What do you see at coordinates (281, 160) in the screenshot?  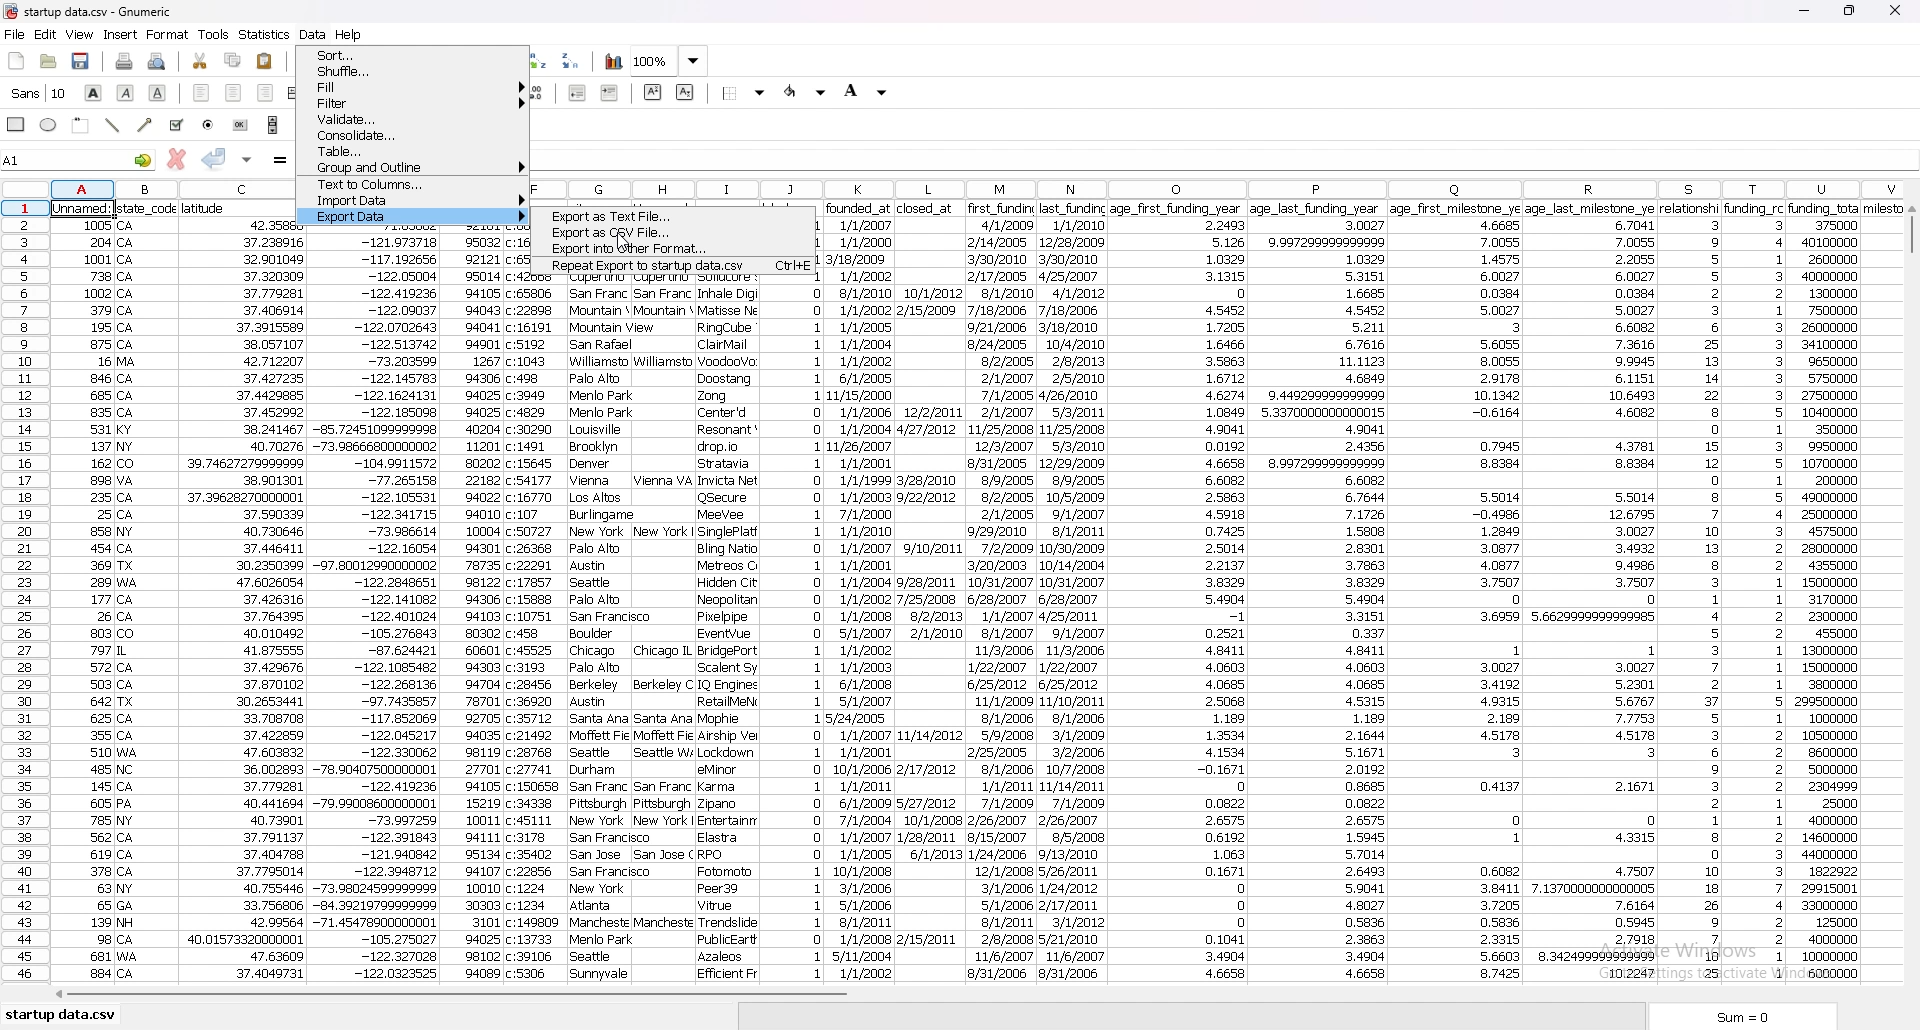 I see `formula` at bounding box center [281, 160].